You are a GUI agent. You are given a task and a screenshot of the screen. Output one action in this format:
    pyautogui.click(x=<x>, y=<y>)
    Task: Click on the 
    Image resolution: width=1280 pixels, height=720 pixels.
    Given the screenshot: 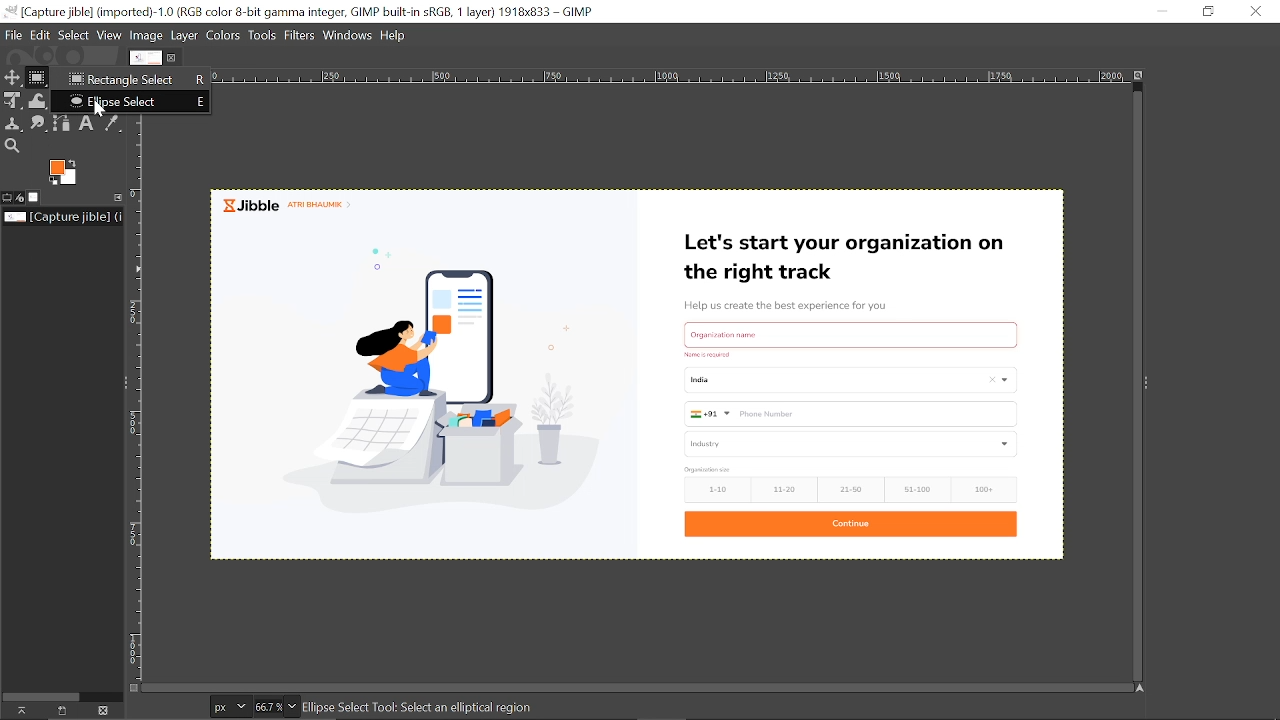 What is the action you would take?
    pyautogui.click(x=112, y=35)
    